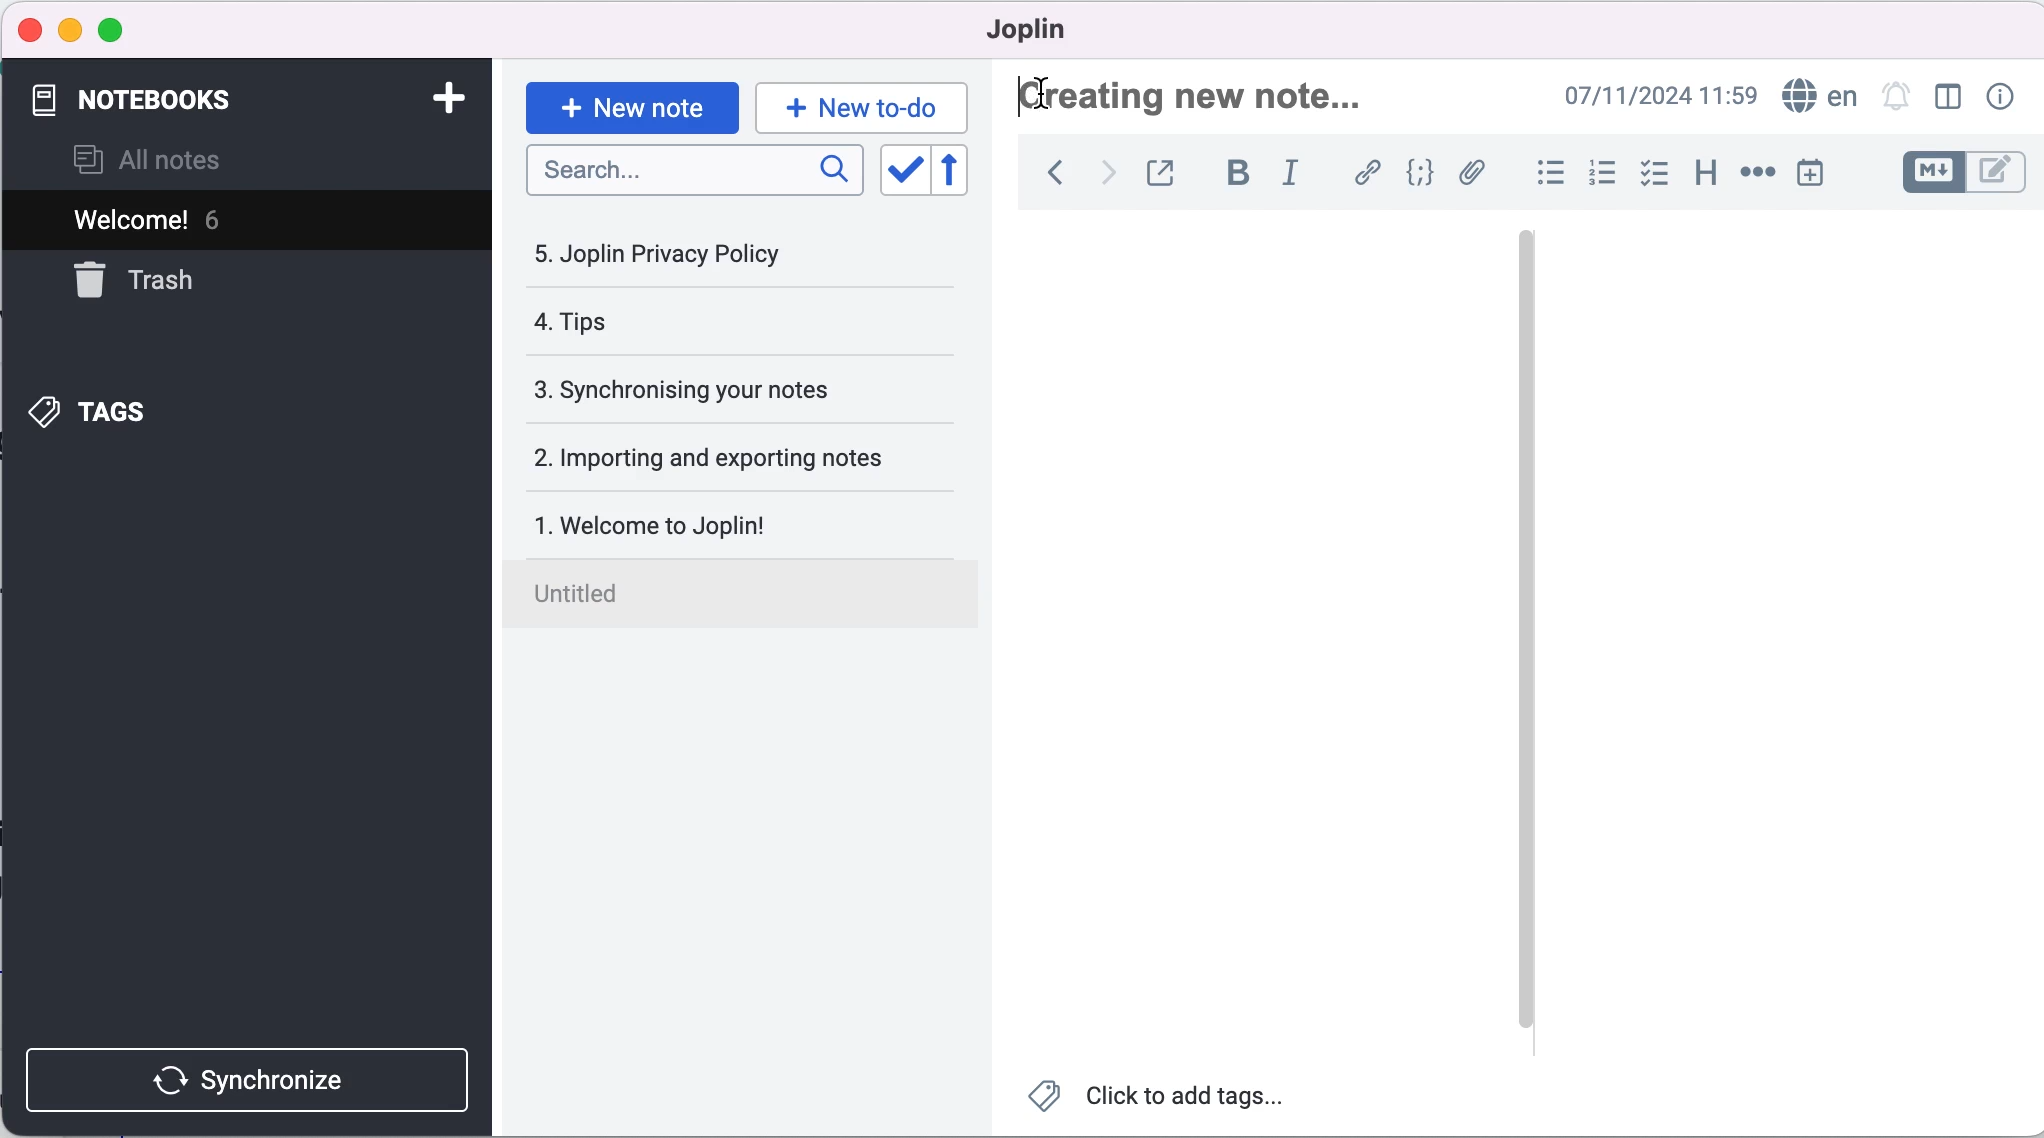  I want to click on creating note, so click(1200, 96).